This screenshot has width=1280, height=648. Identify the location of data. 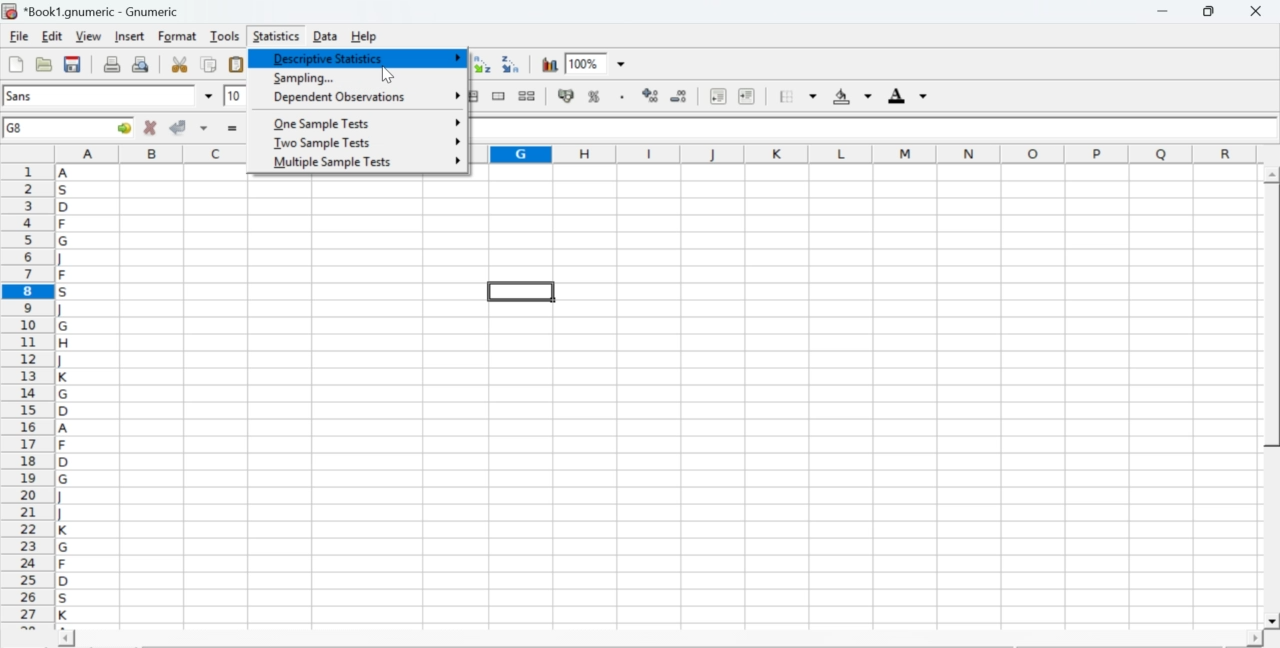
(327, 35).